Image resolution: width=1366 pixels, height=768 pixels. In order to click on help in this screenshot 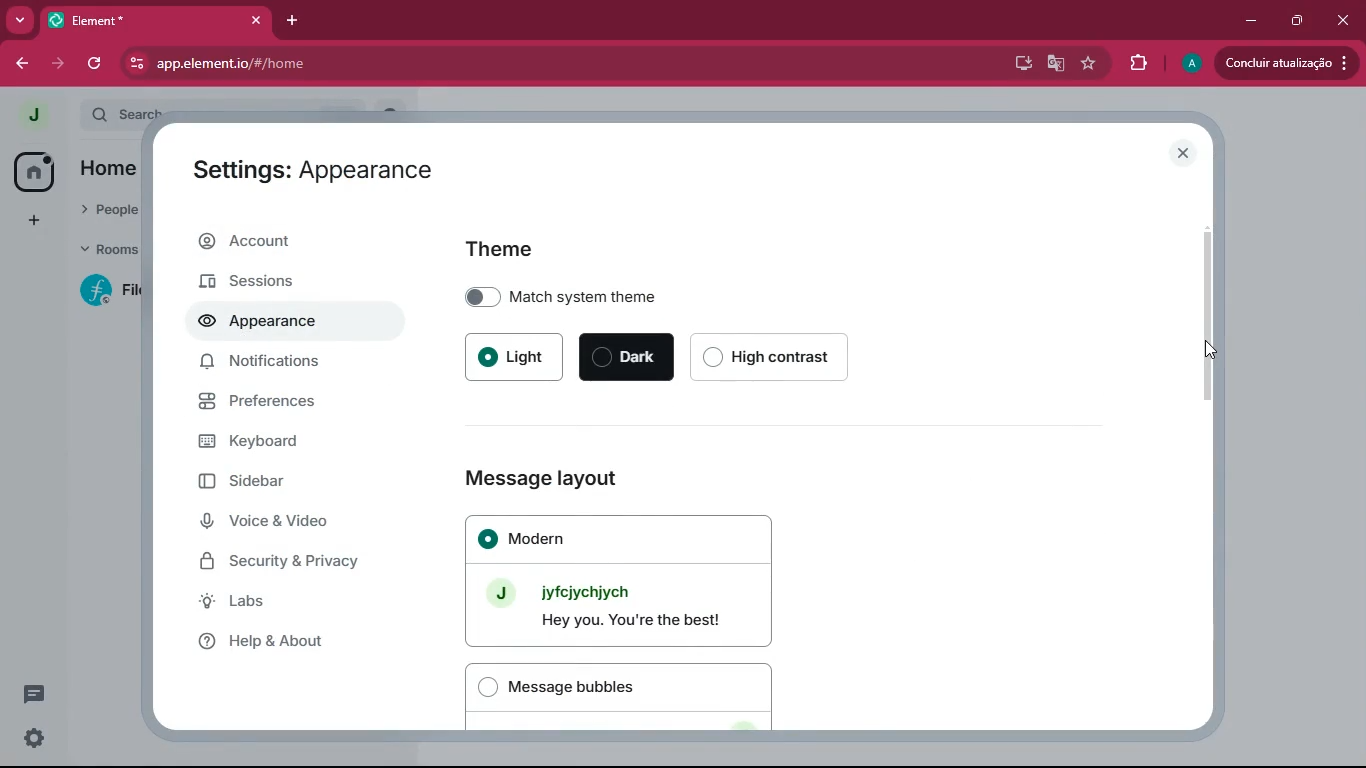, I will do `click(301, 640)`.